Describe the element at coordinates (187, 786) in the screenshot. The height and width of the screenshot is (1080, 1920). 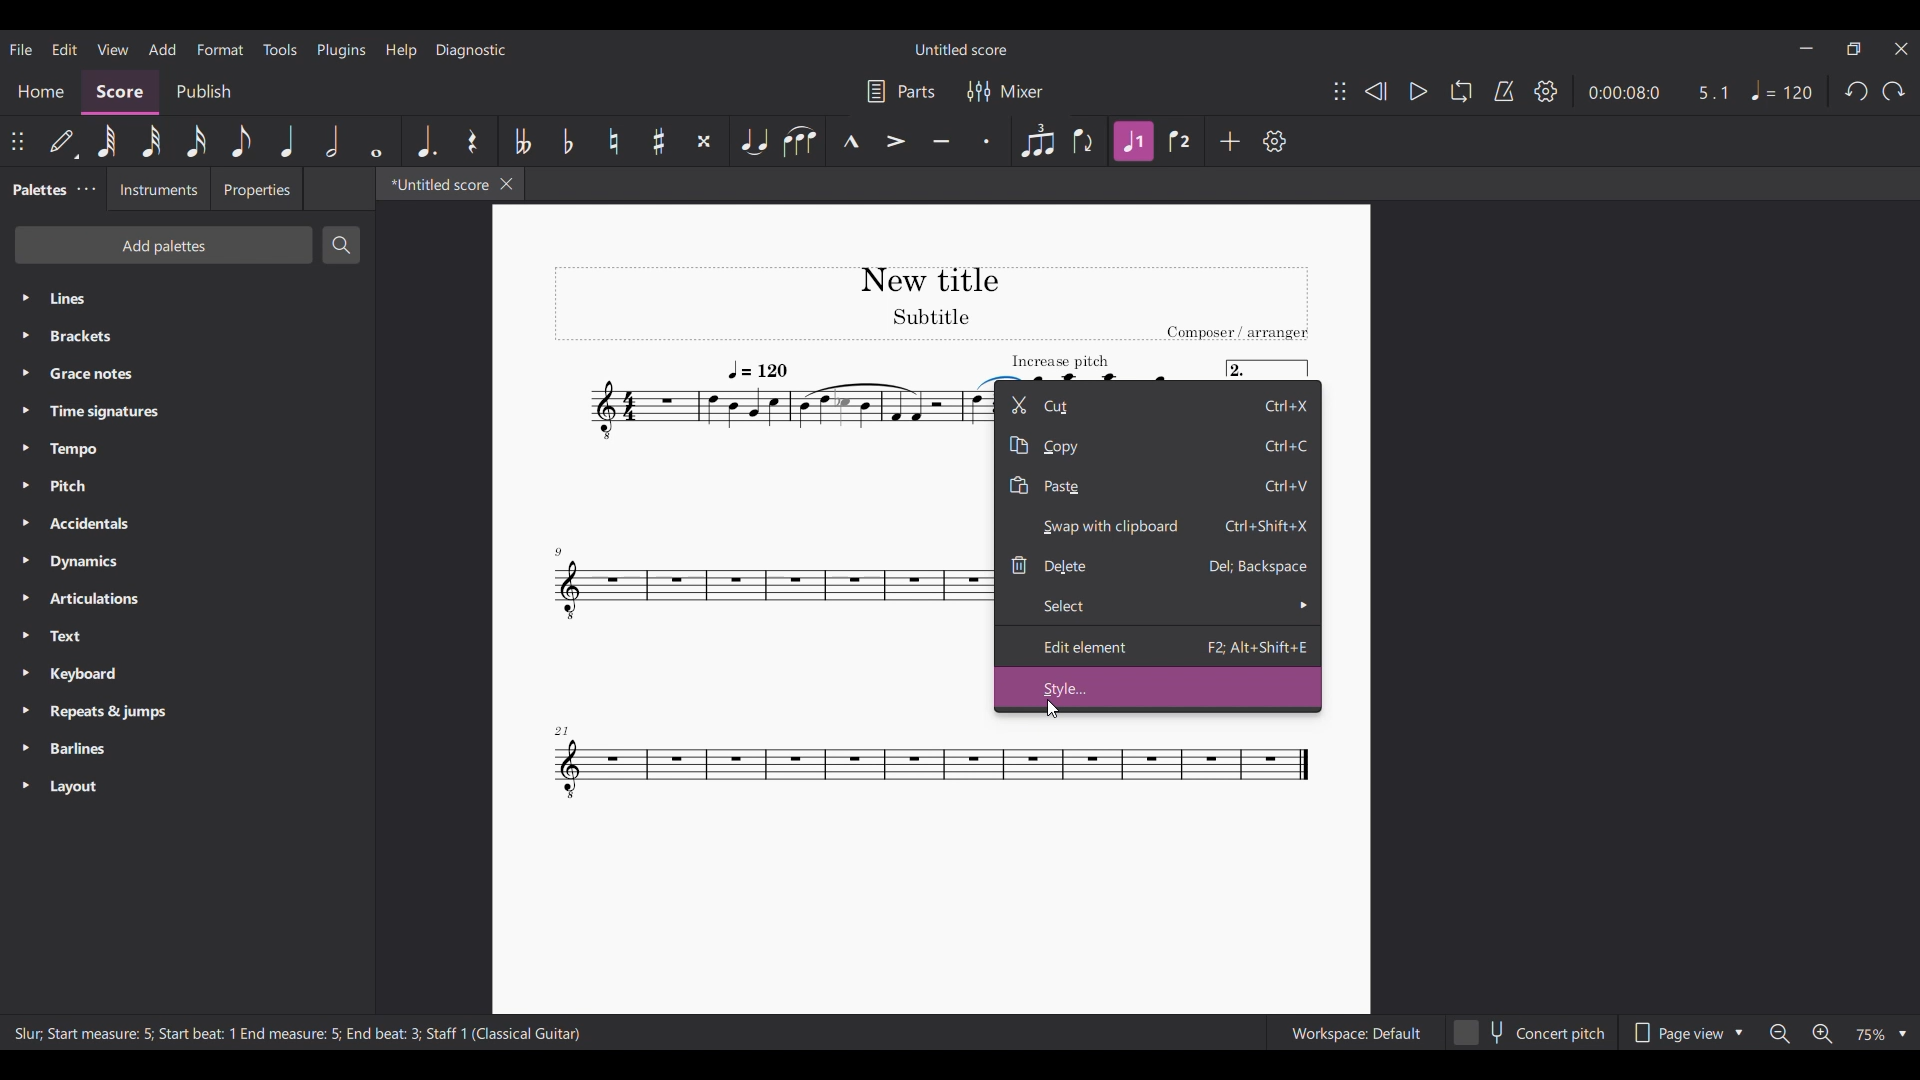
I see `Layout` at that location.